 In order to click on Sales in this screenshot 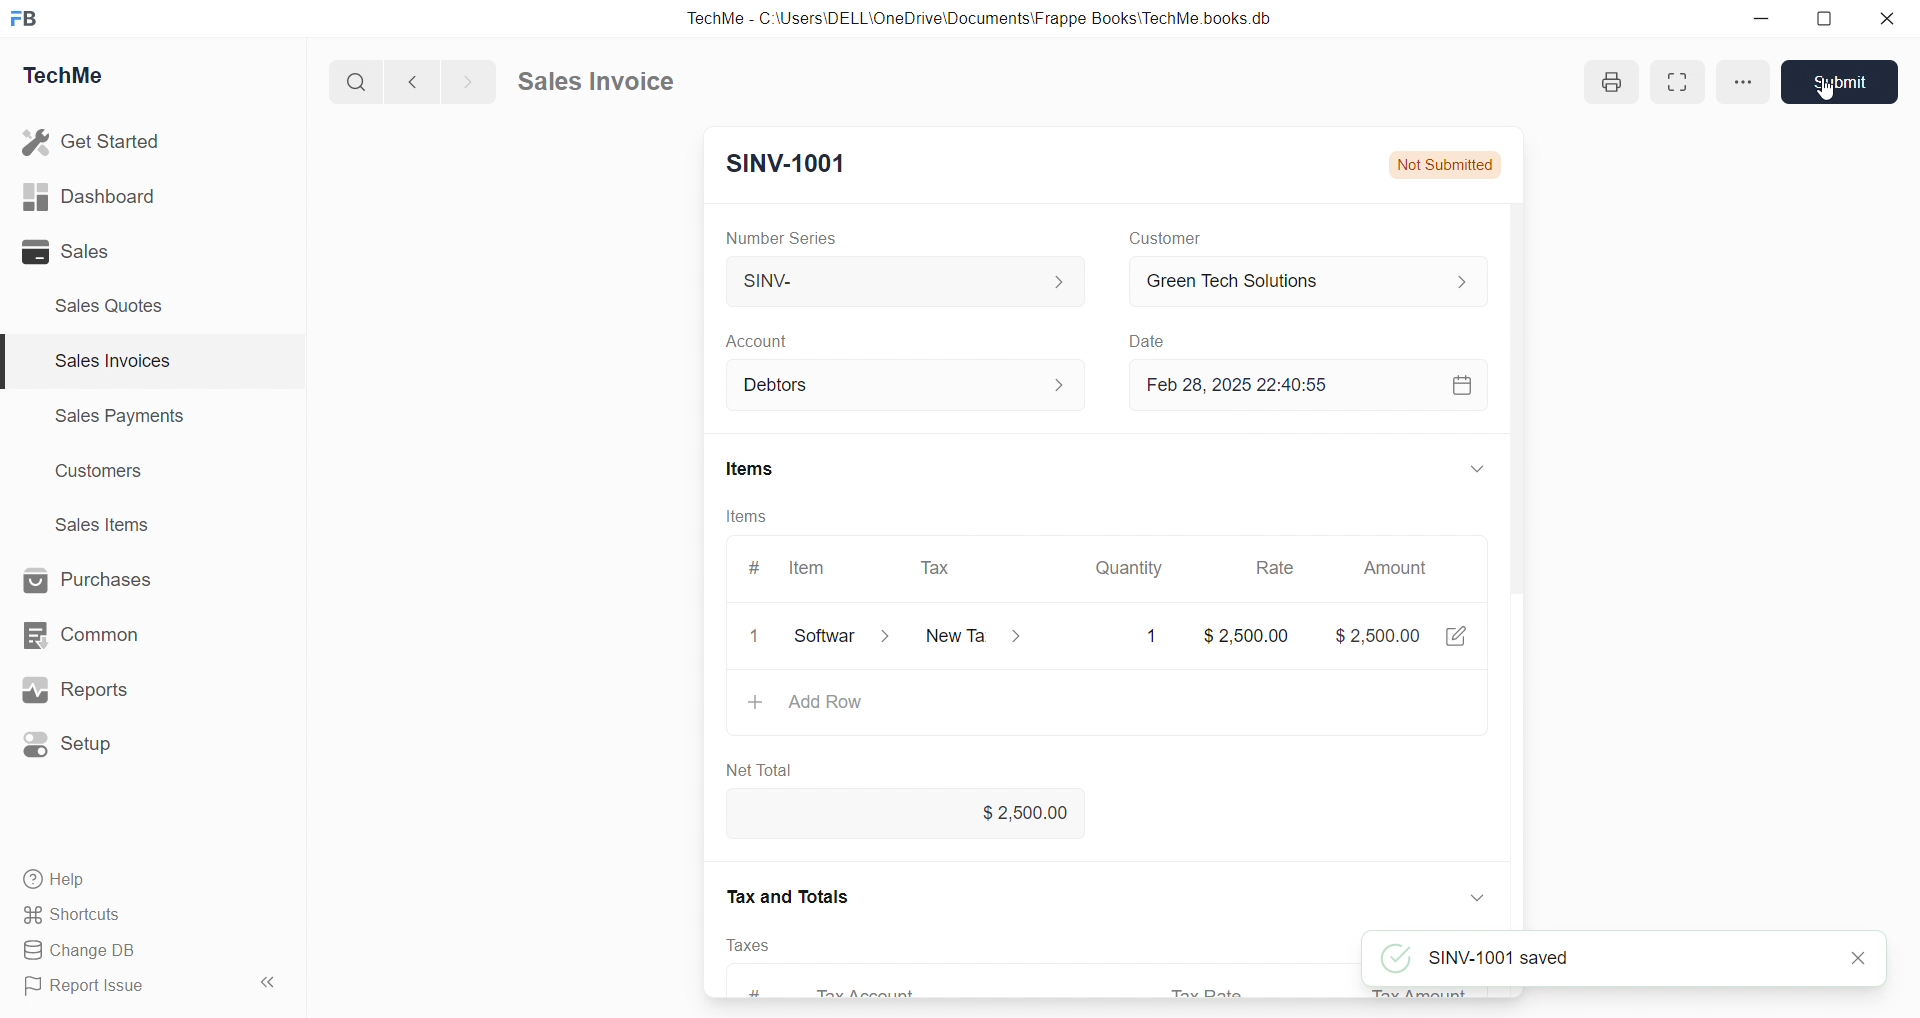, I will do `click(66, 251)`.